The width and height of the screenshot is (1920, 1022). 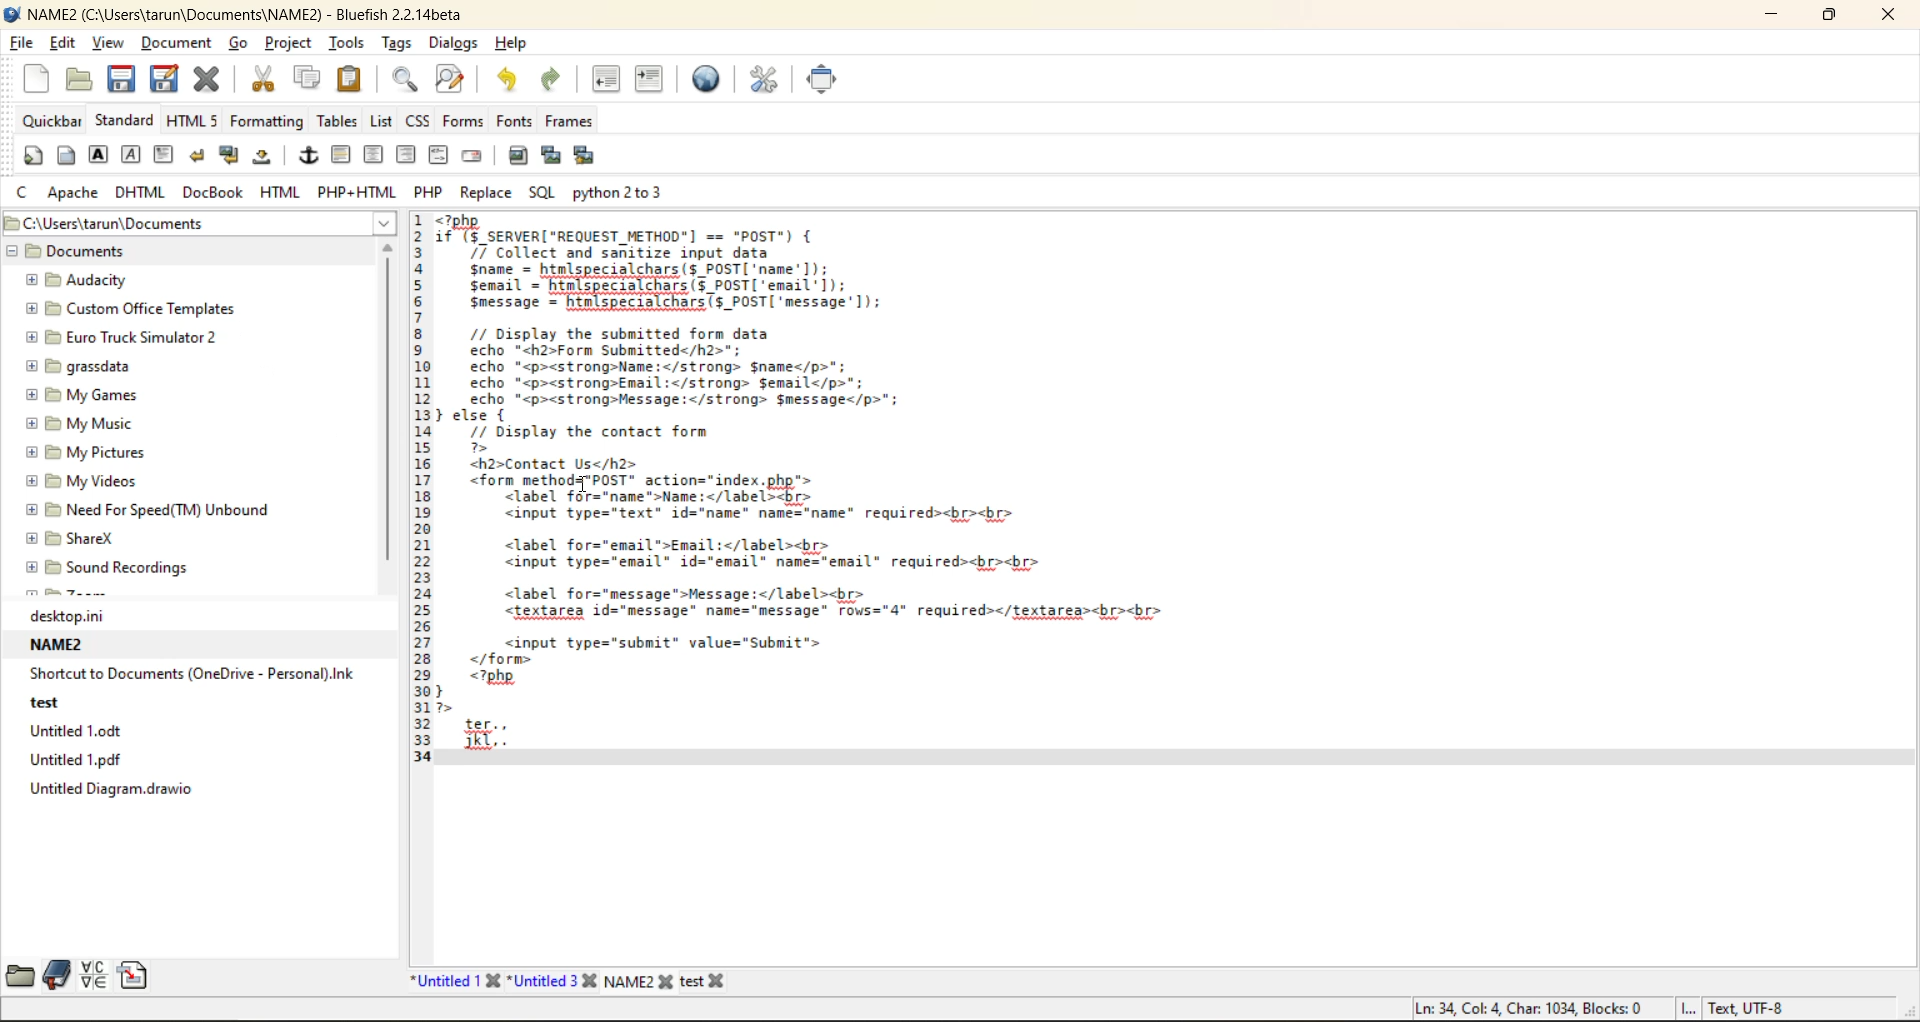 What do you see at coordinates (73, 190) in the screenshot?
I see `apache` at bounding box center [73, 190].